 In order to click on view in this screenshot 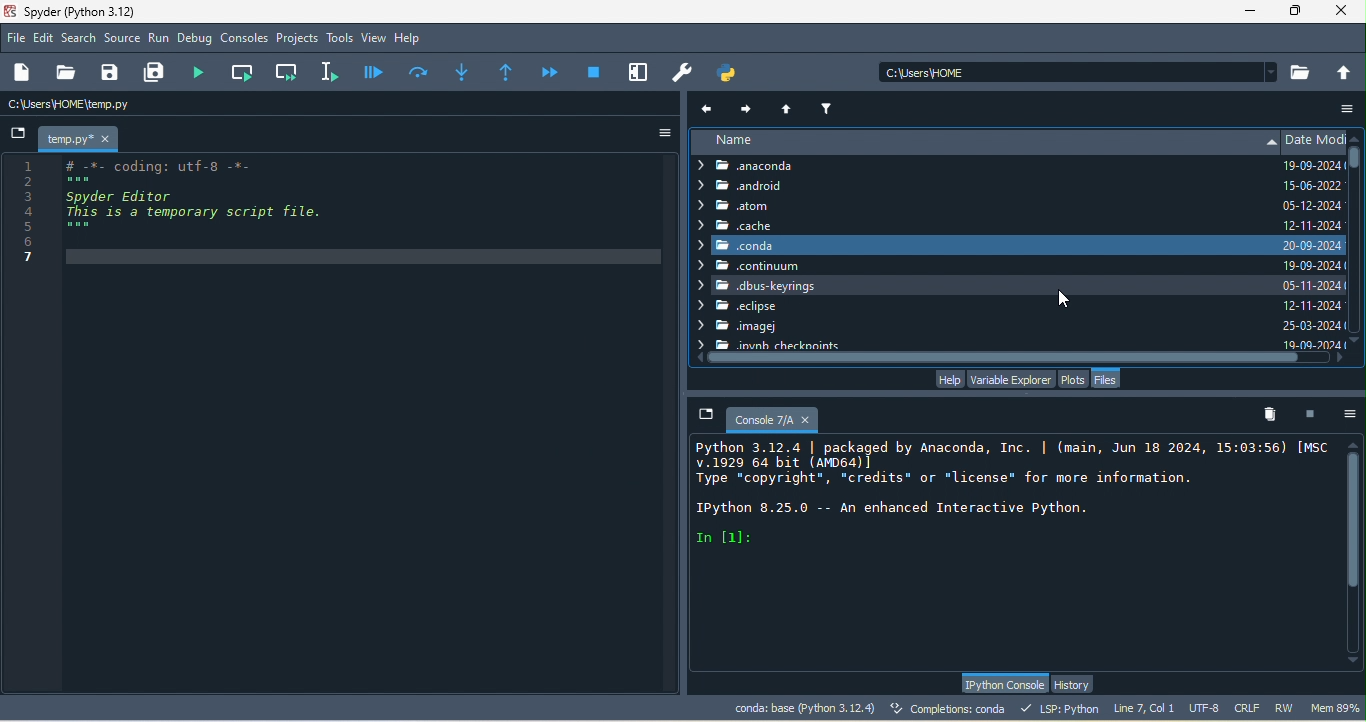, I will do `click(374, 38)`.